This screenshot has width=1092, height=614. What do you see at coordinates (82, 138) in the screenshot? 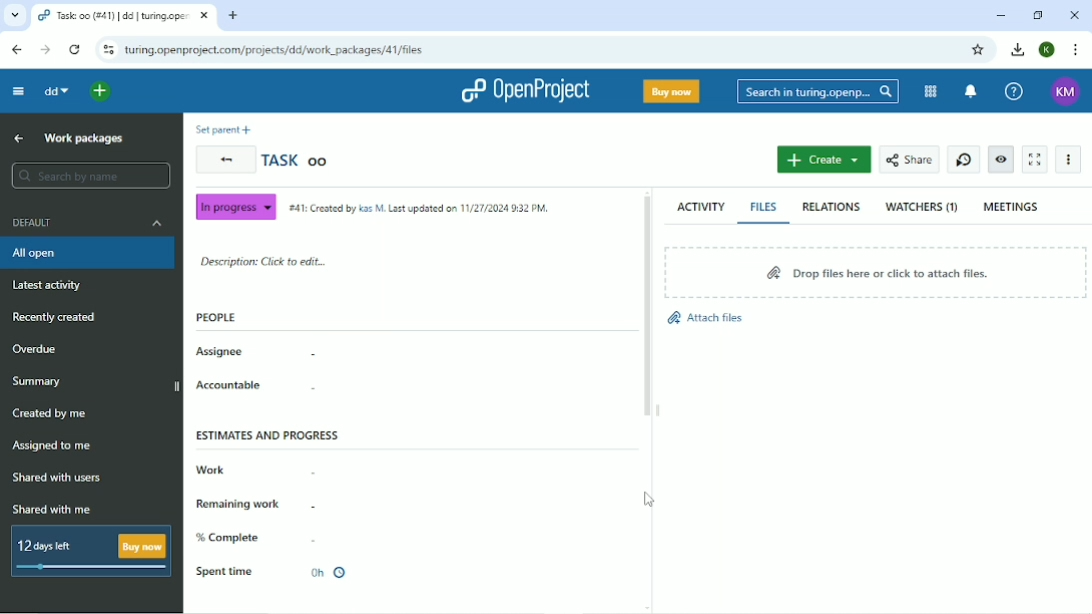
I see `Work packages` at bounding box center [82, 138].